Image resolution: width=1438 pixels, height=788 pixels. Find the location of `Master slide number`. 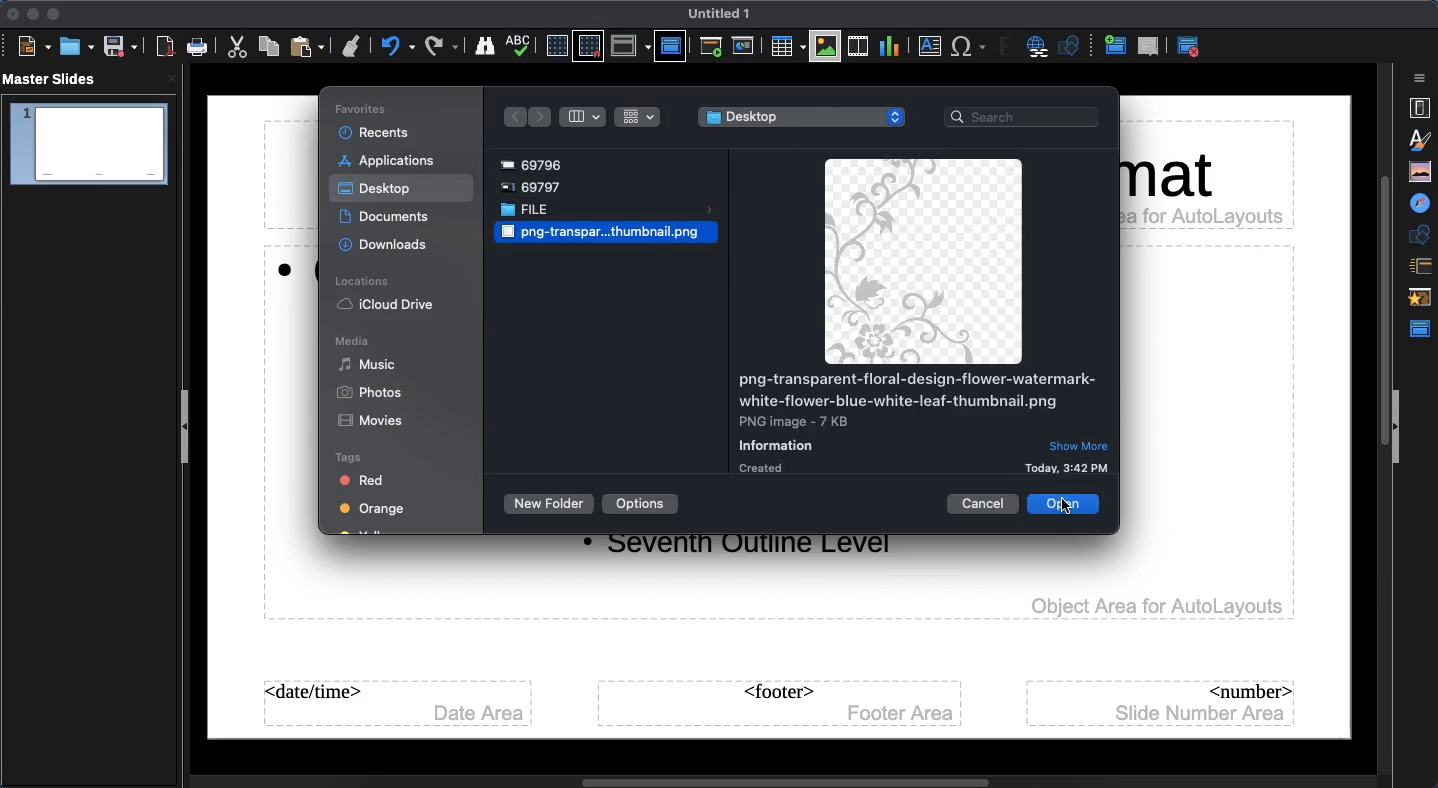

Master slide number is located at coordinates (1163, 702).